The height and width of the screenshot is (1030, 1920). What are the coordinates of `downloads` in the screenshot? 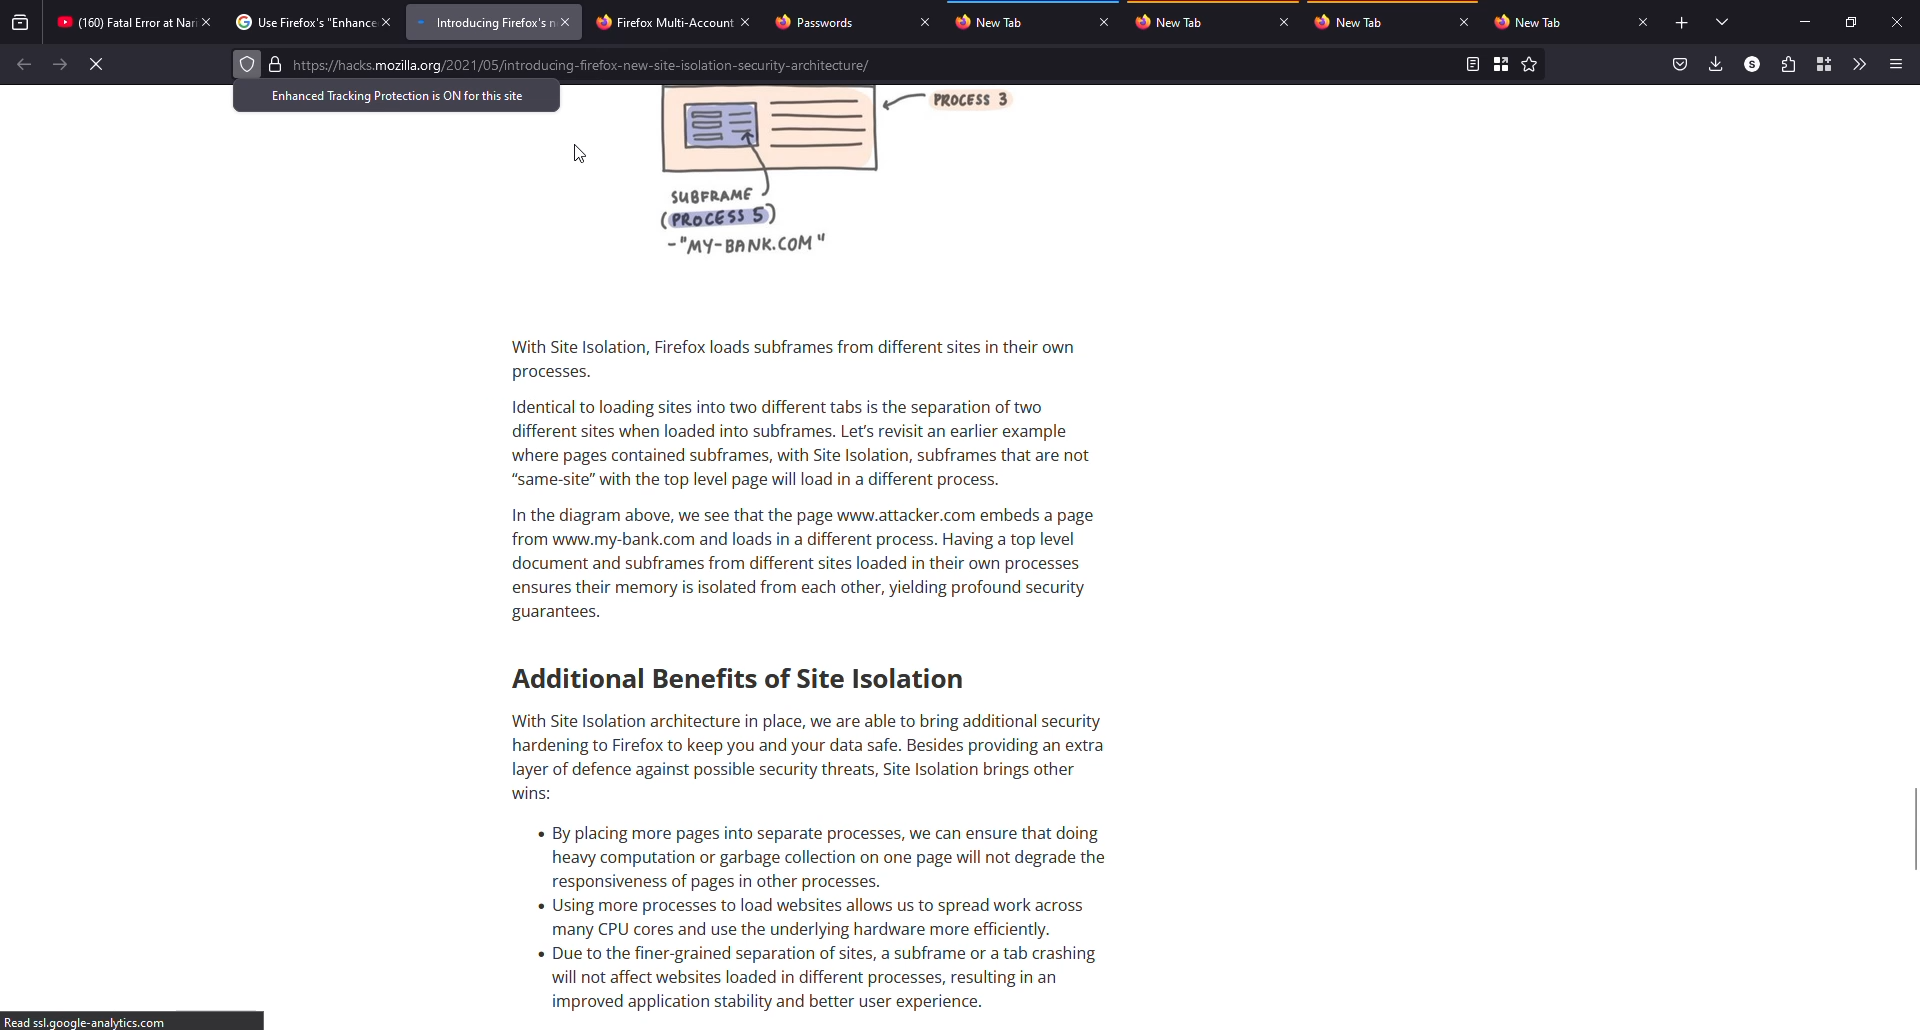 It's located at (1715, 63).